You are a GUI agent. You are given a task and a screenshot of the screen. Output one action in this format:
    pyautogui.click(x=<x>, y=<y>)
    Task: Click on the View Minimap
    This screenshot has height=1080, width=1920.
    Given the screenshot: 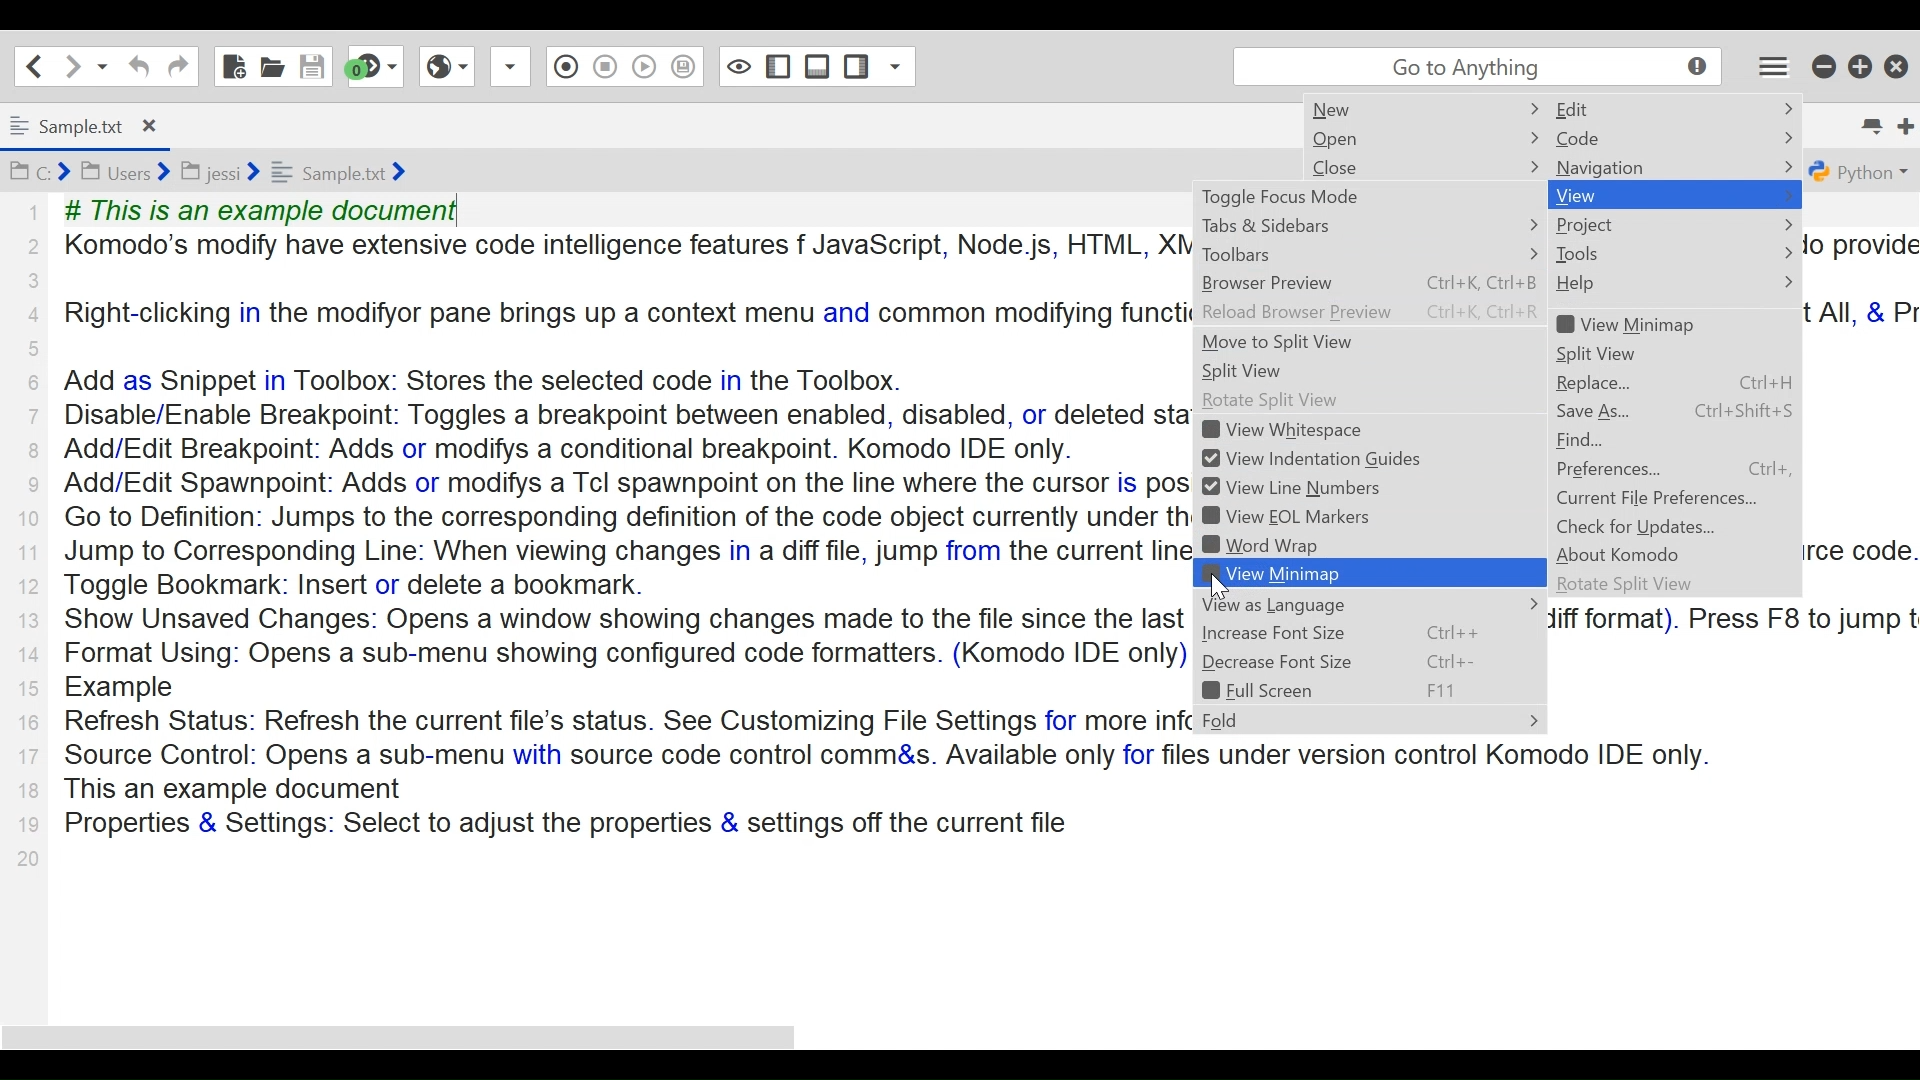 What is the action you would take?
    pyautogui.click(x=1371, y=572)
    